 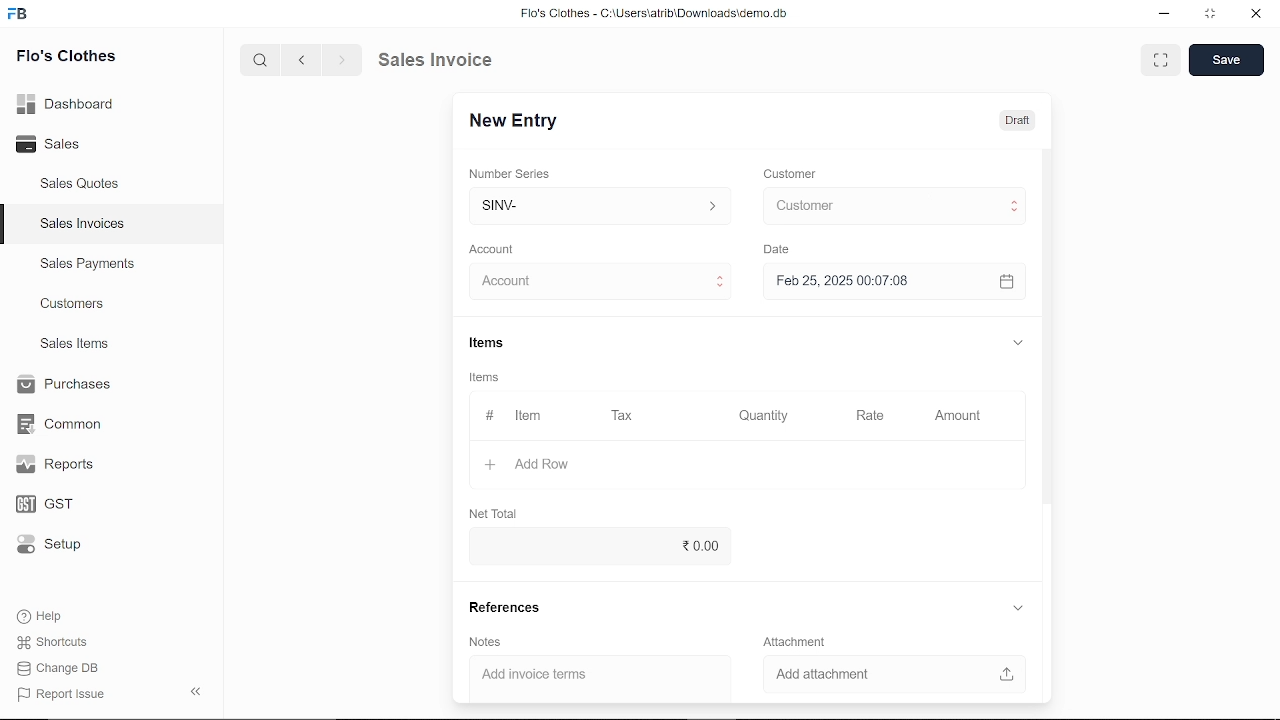 I want to click on References., so click(x=506, y=610).